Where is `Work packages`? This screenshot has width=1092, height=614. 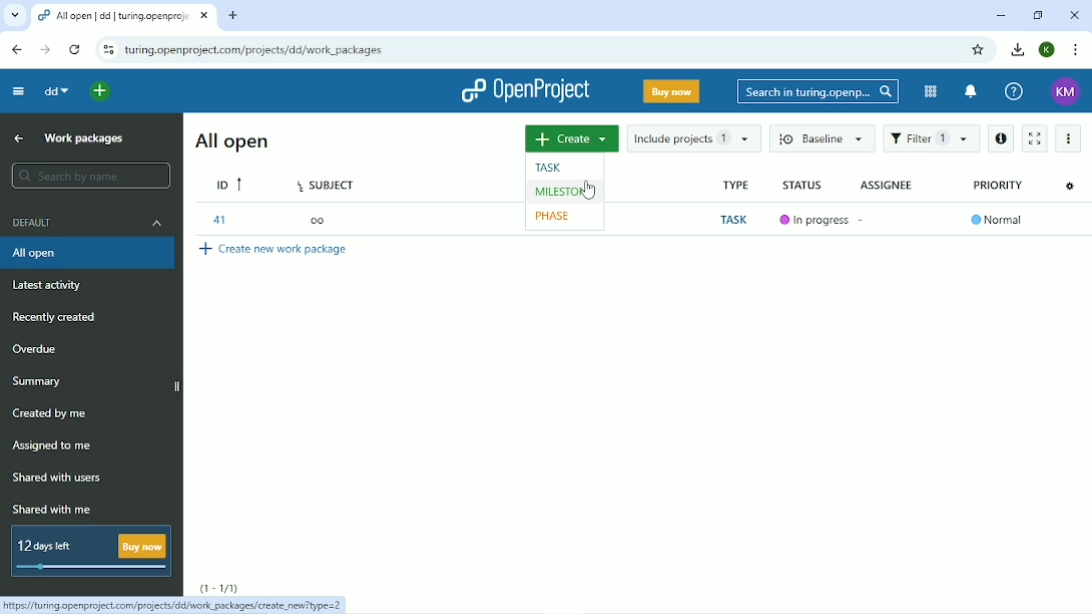 Work packages is located at coordinates (83, 139).